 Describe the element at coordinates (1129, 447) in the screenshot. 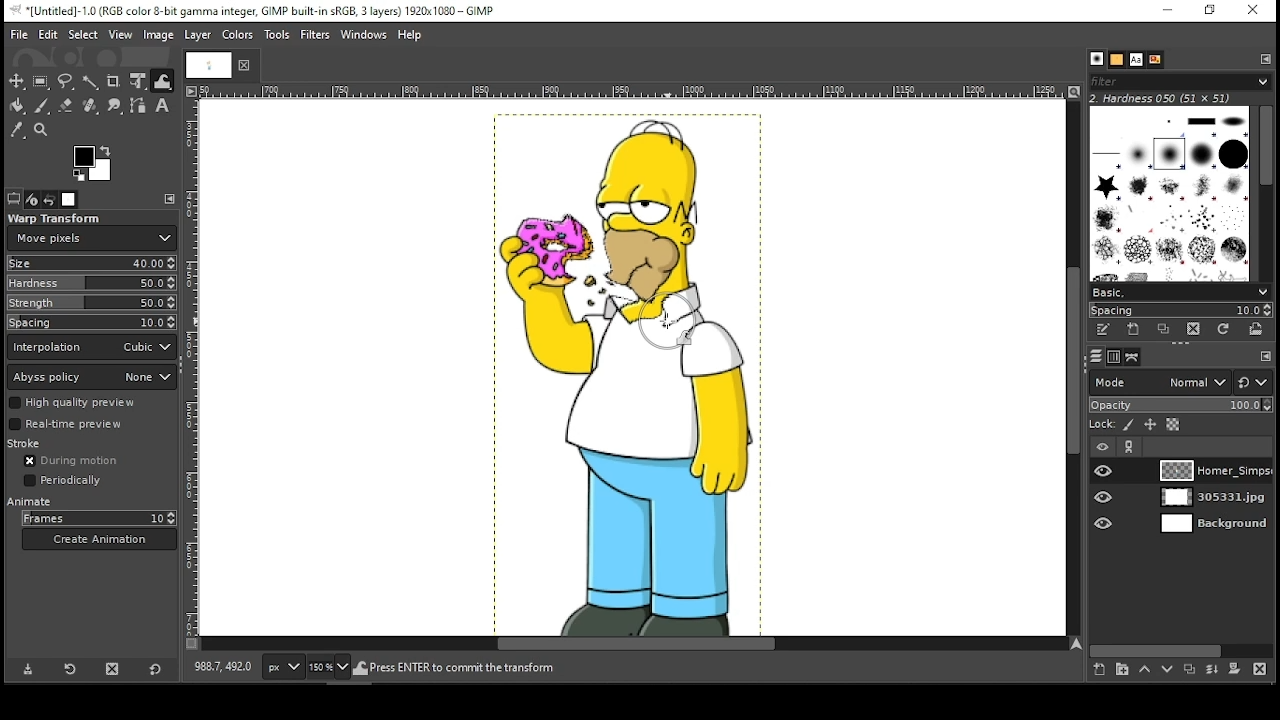

I see `link` at that location.